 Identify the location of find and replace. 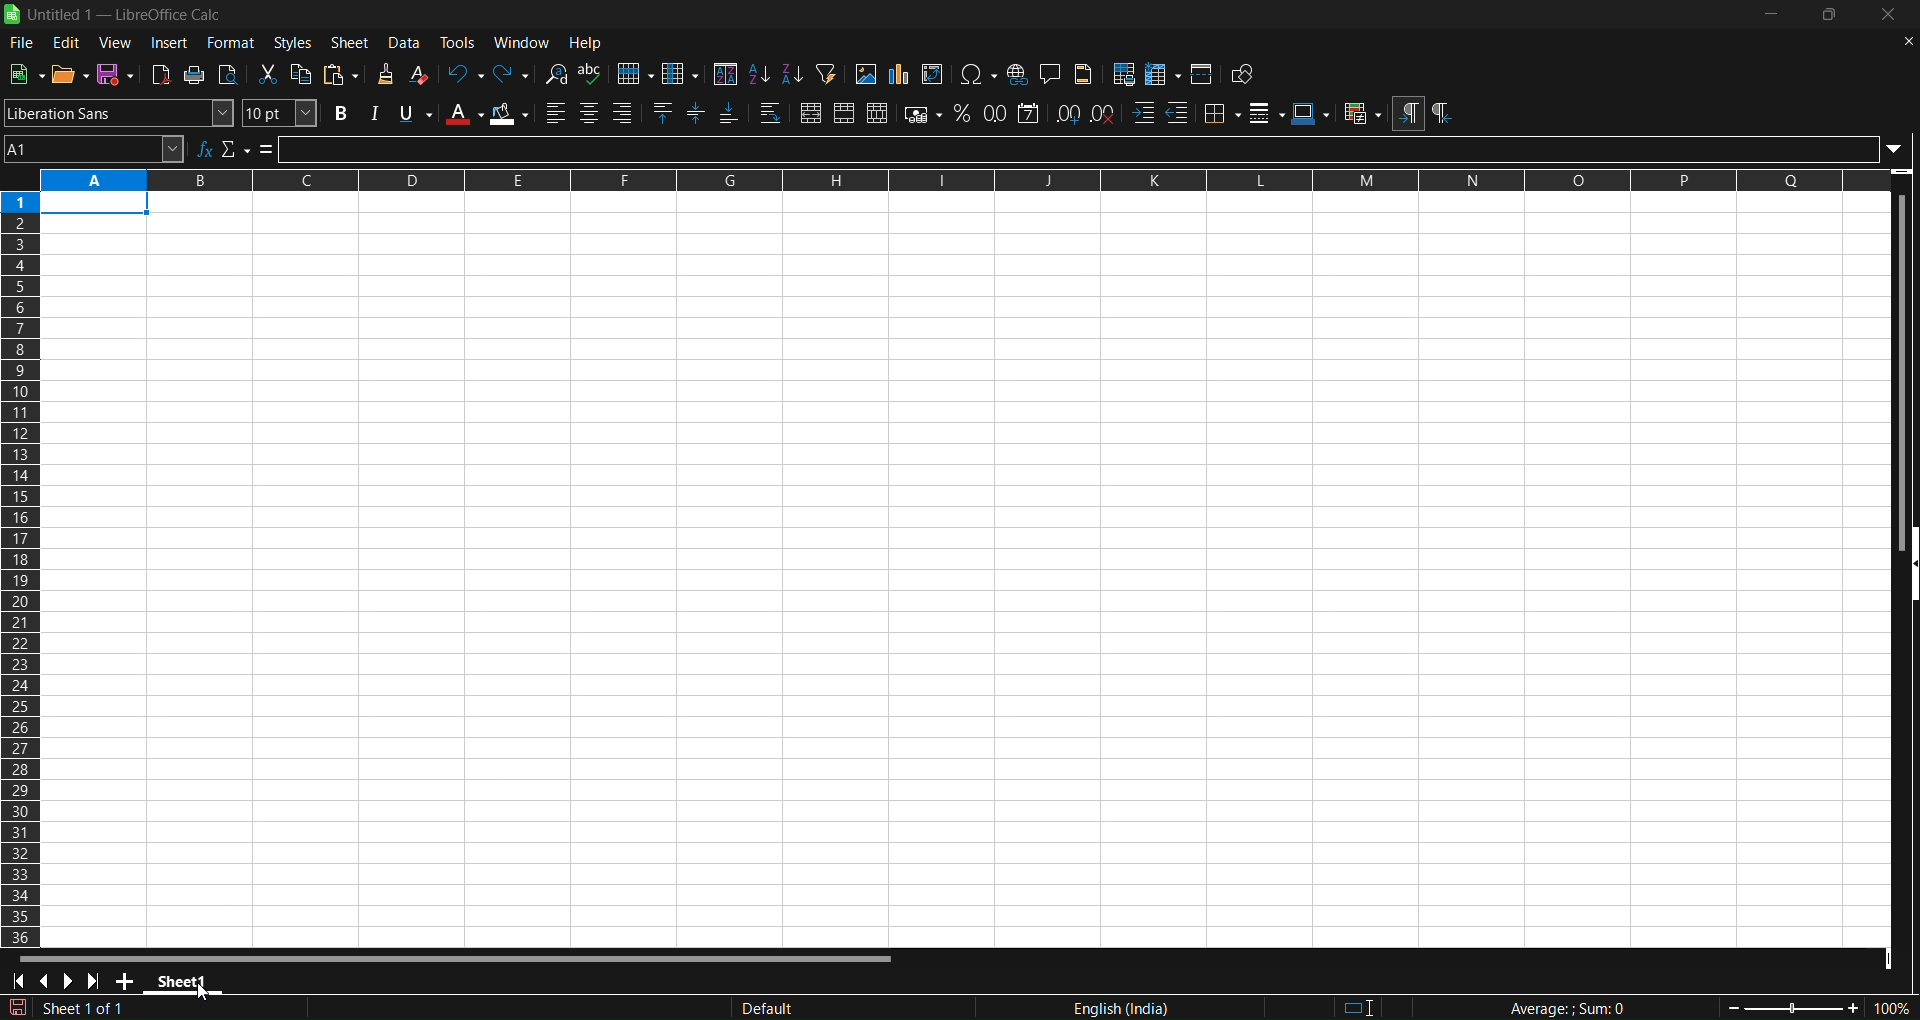
(555, 73).